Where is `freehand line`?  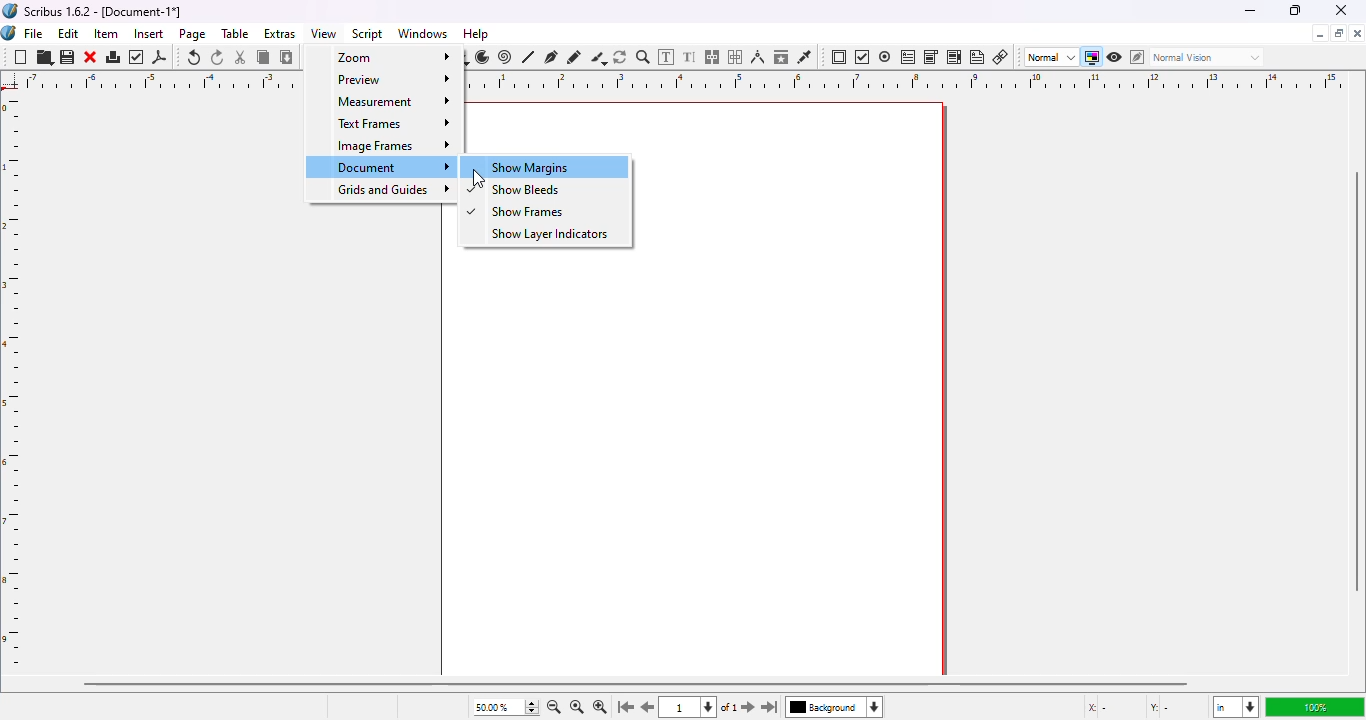
freehand line is located at coordinates (574, 57).